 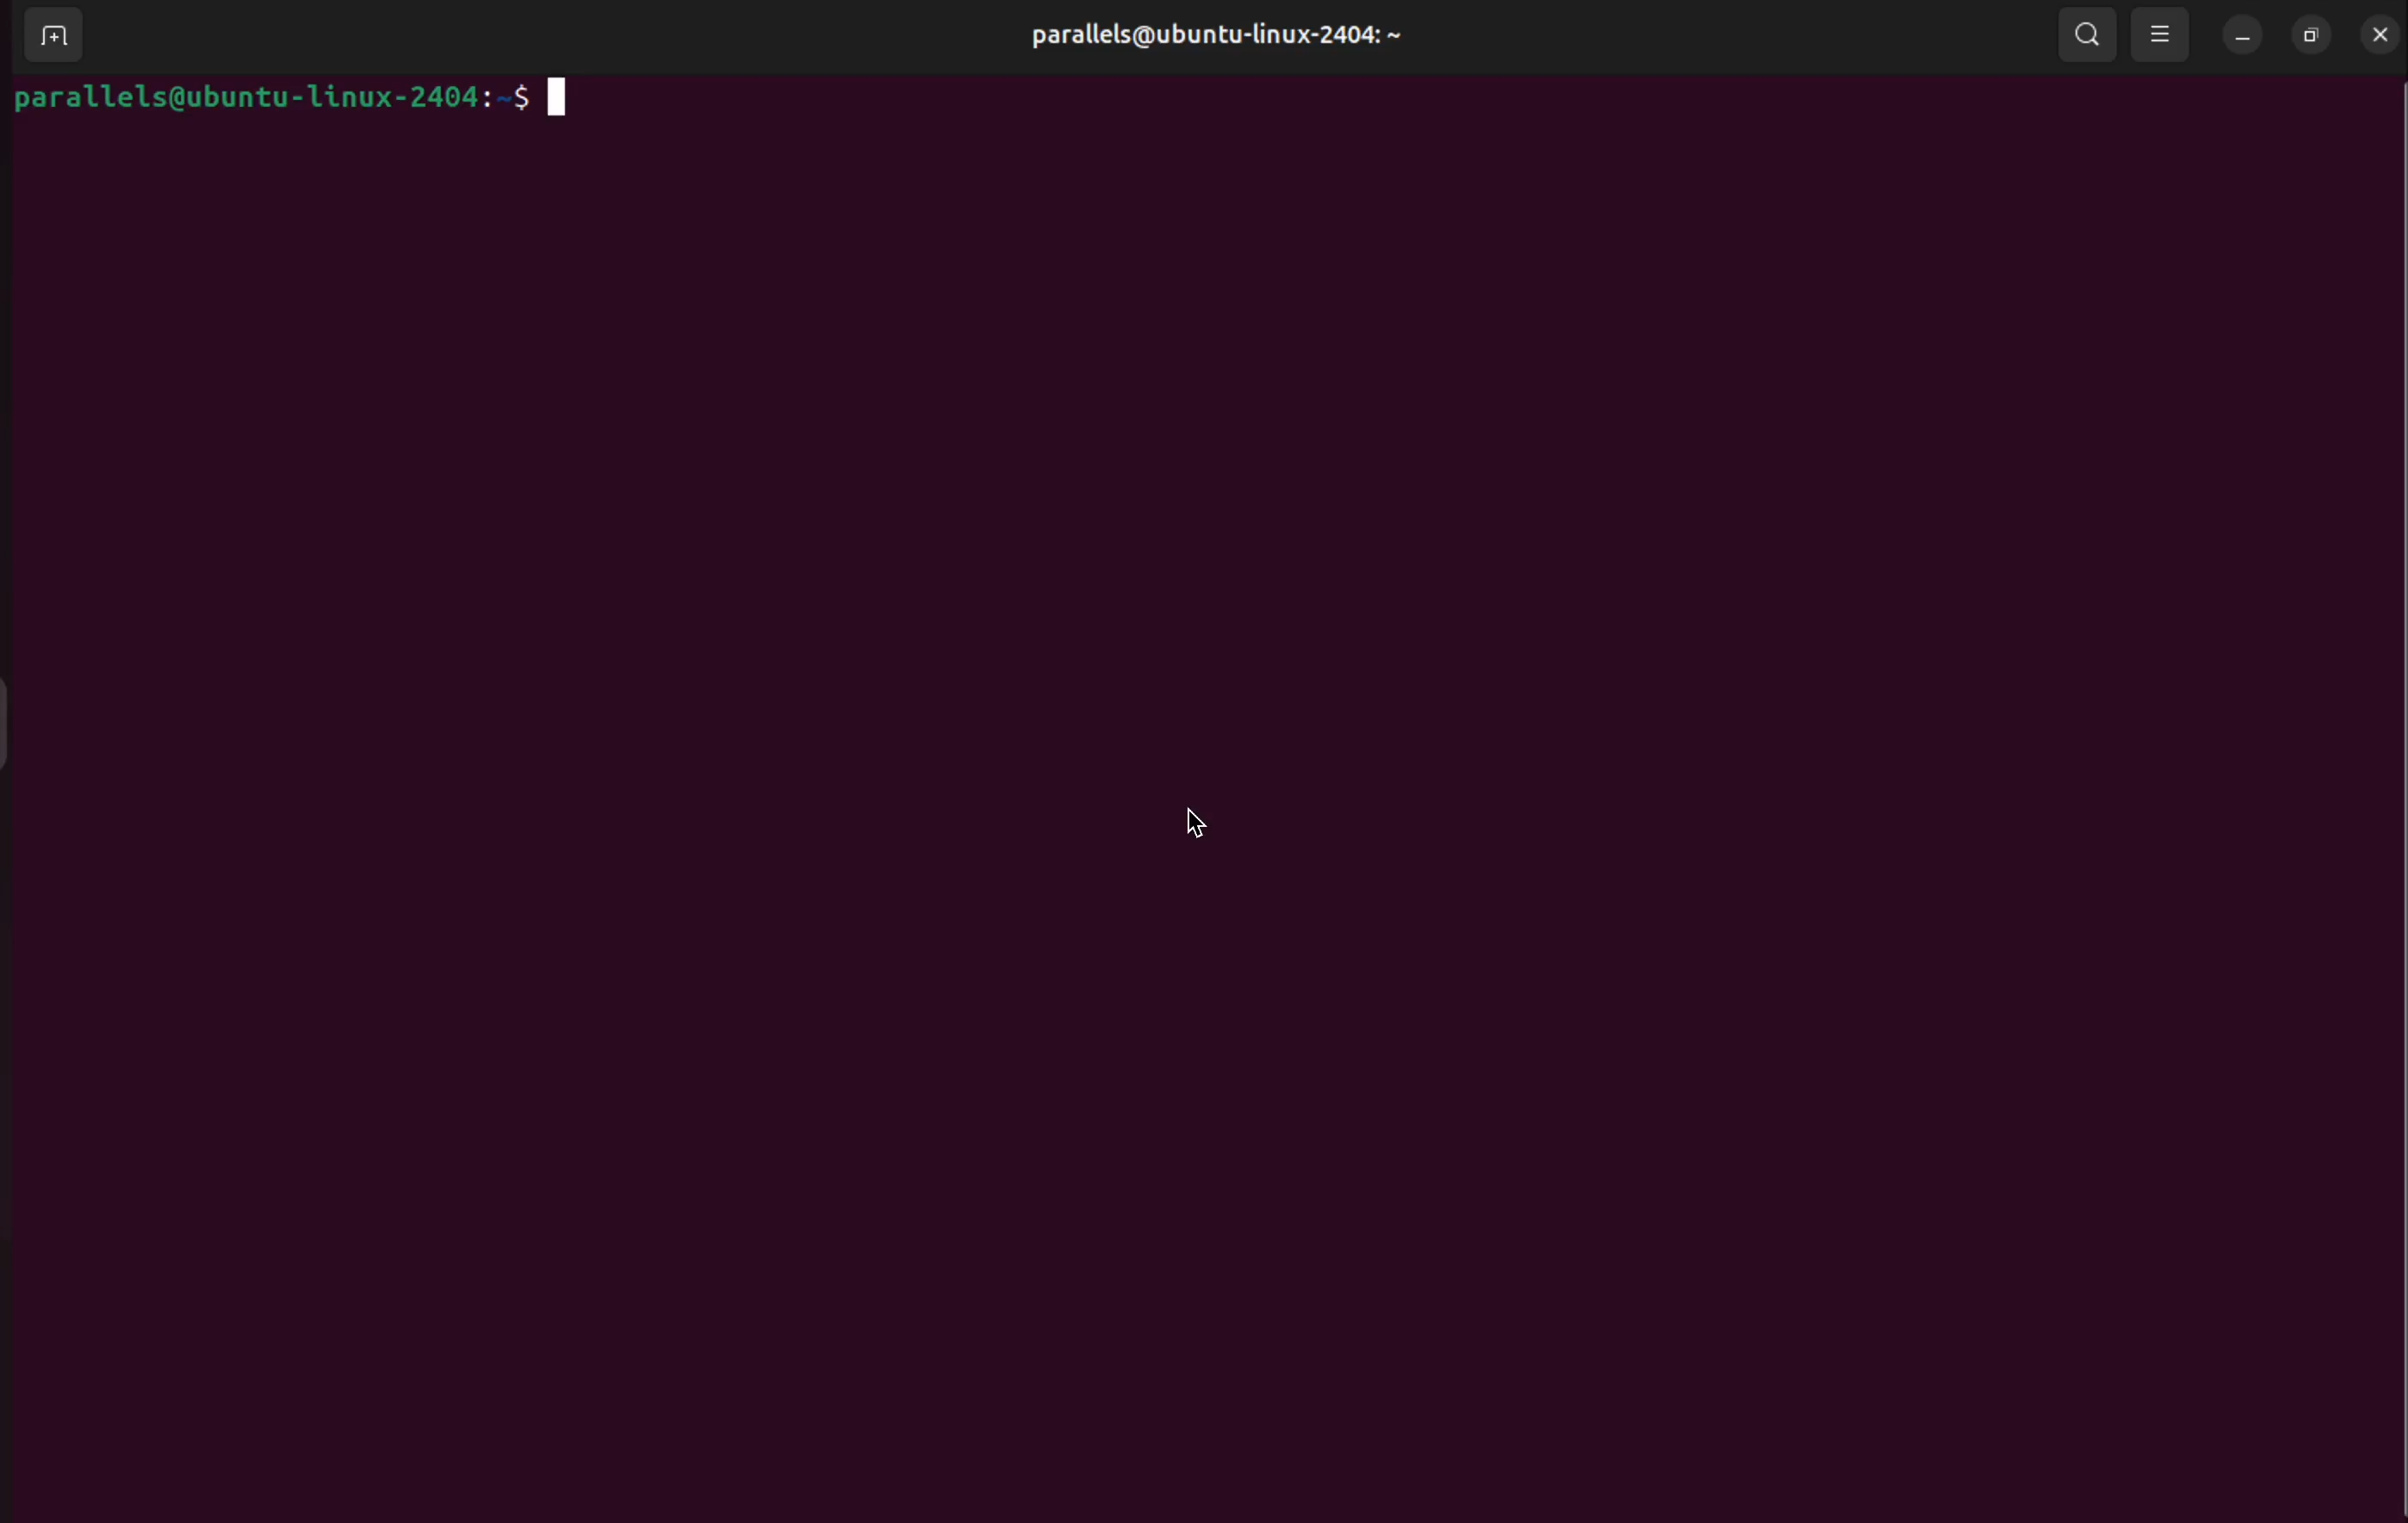 What do you see at coordinates (49, 36) in the screenshot?
I see `add terminal` at bounding box center [49, 36].